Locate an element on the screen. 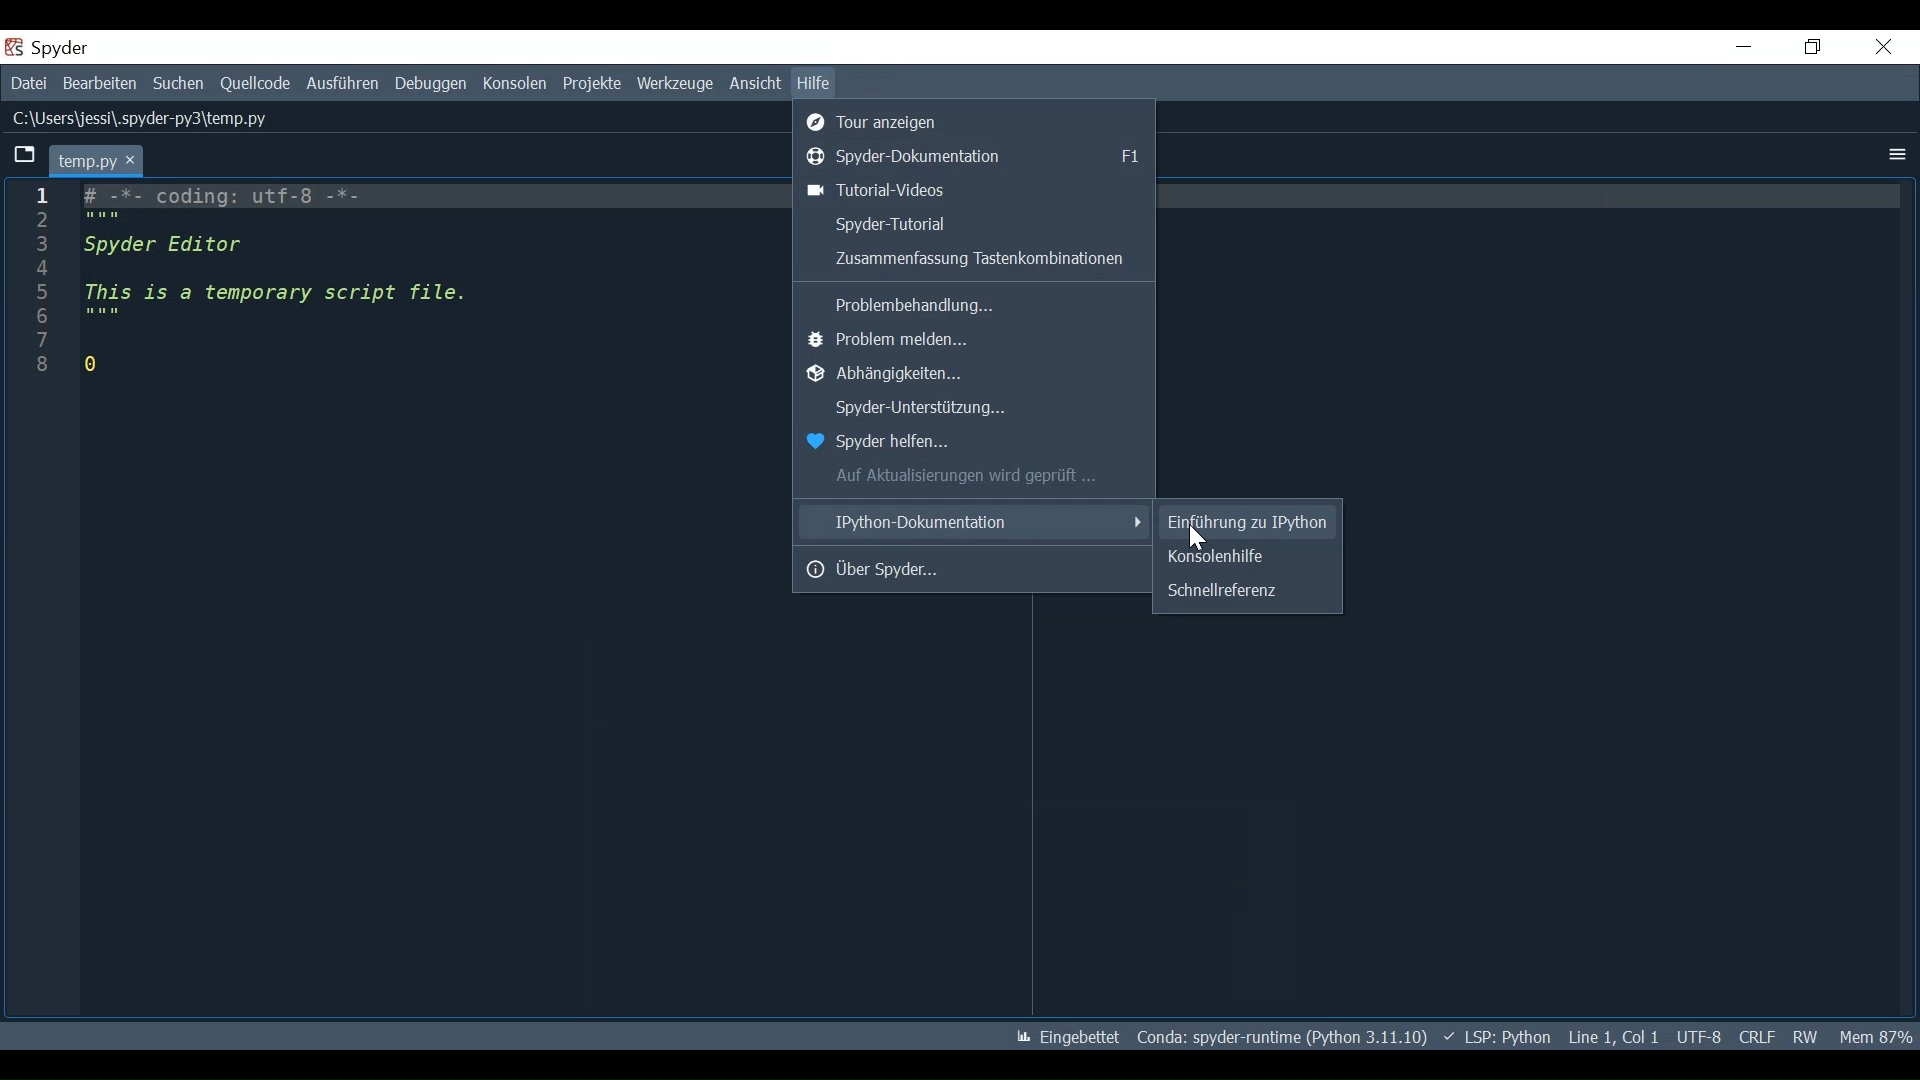 This screenshot has height=1080, width=1920. IPython documentation is located at coordinates (974, 521).